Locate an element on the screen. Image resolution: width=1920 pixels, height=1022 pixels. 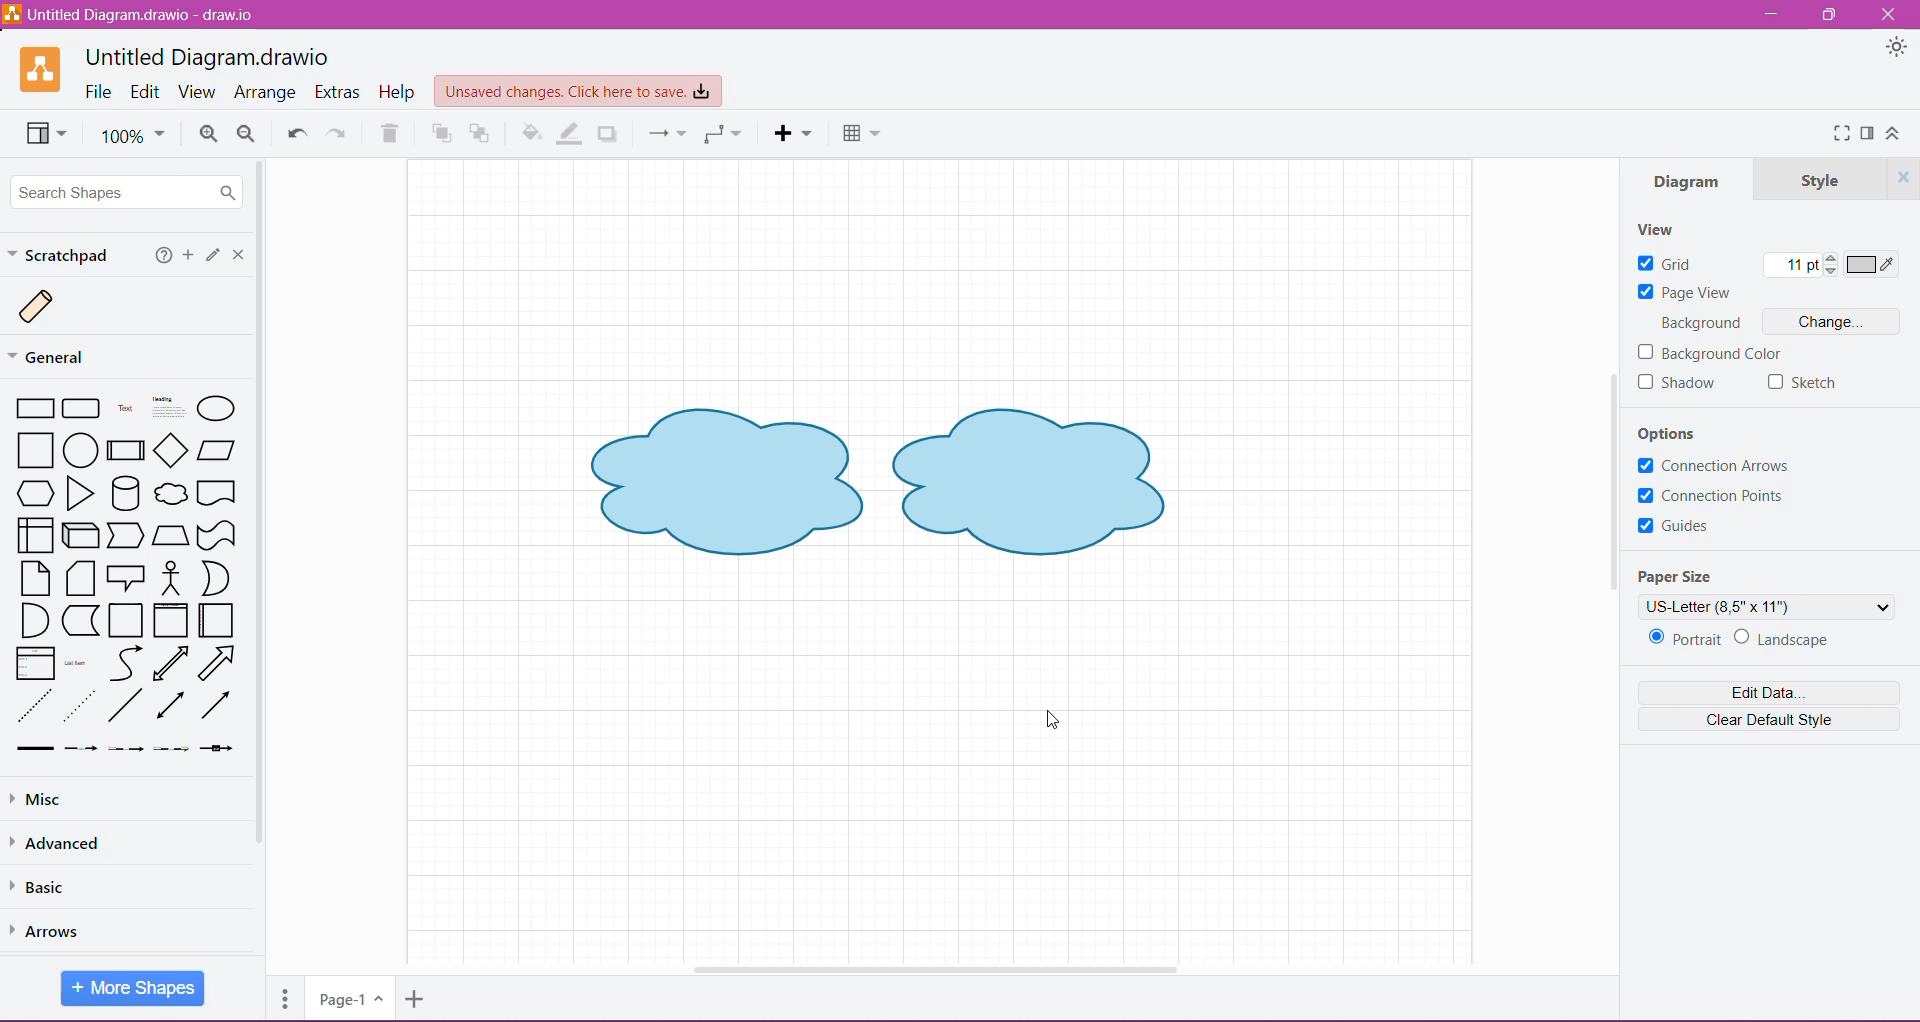
General is located at coordinates (58, 356).